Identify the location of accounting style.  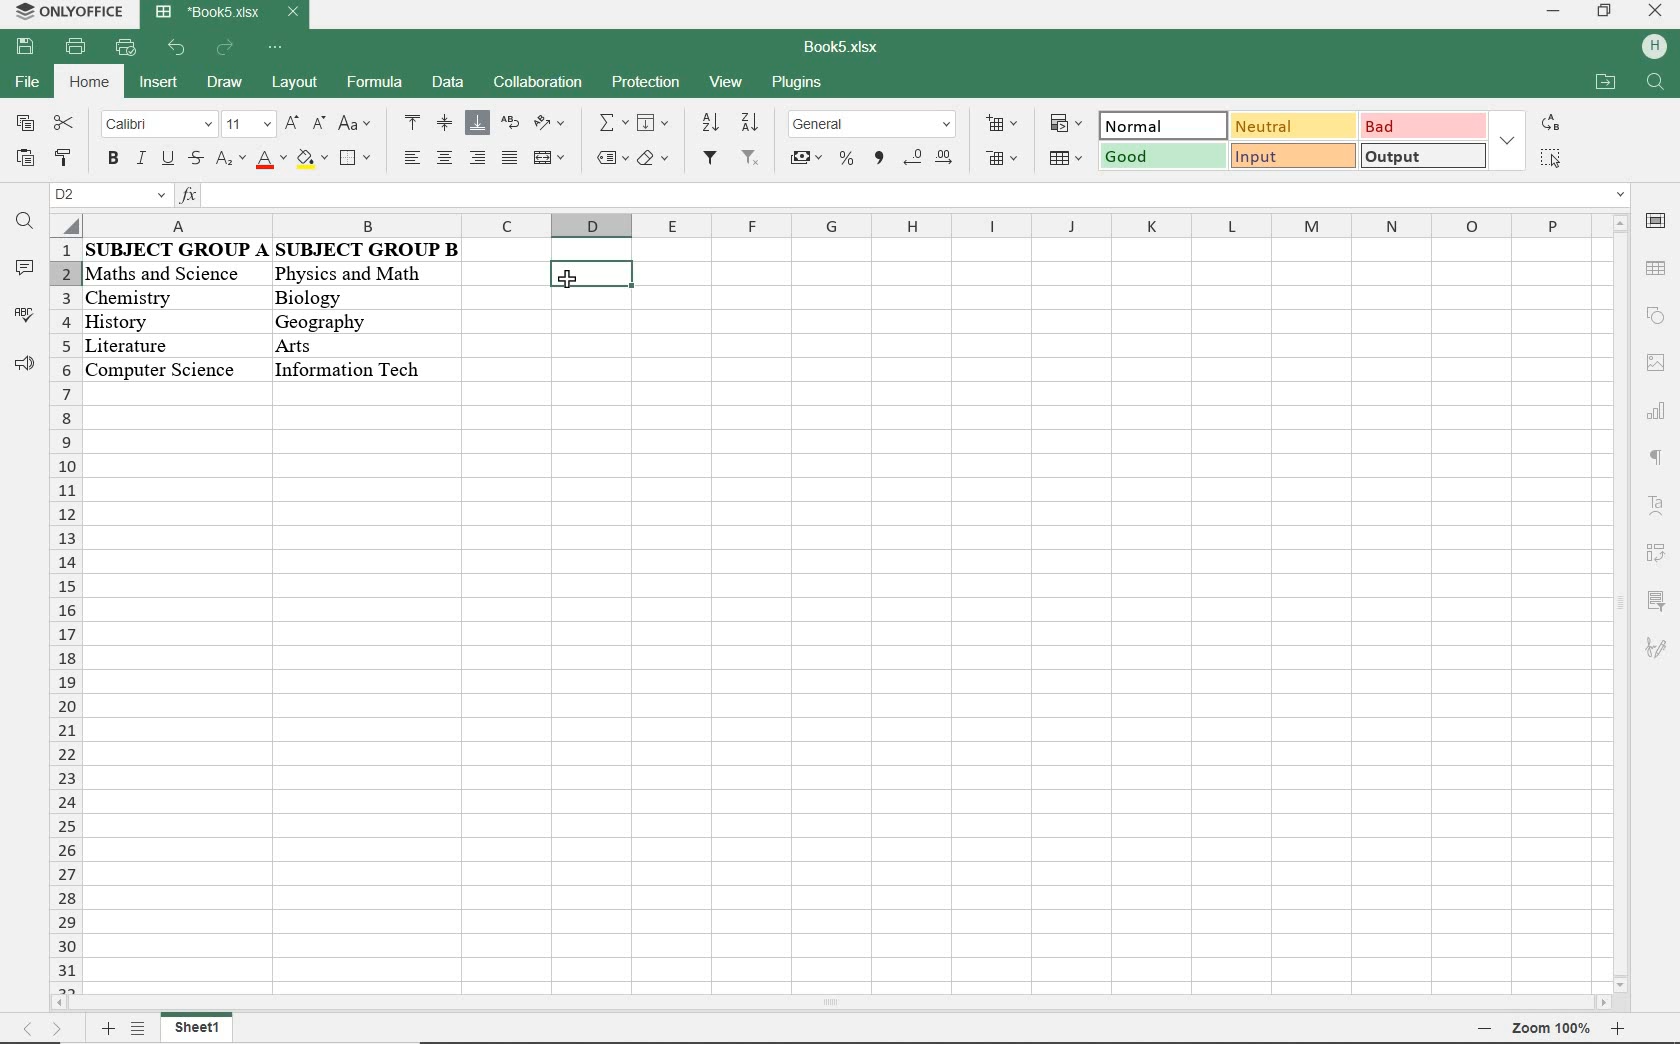
(806, 160).